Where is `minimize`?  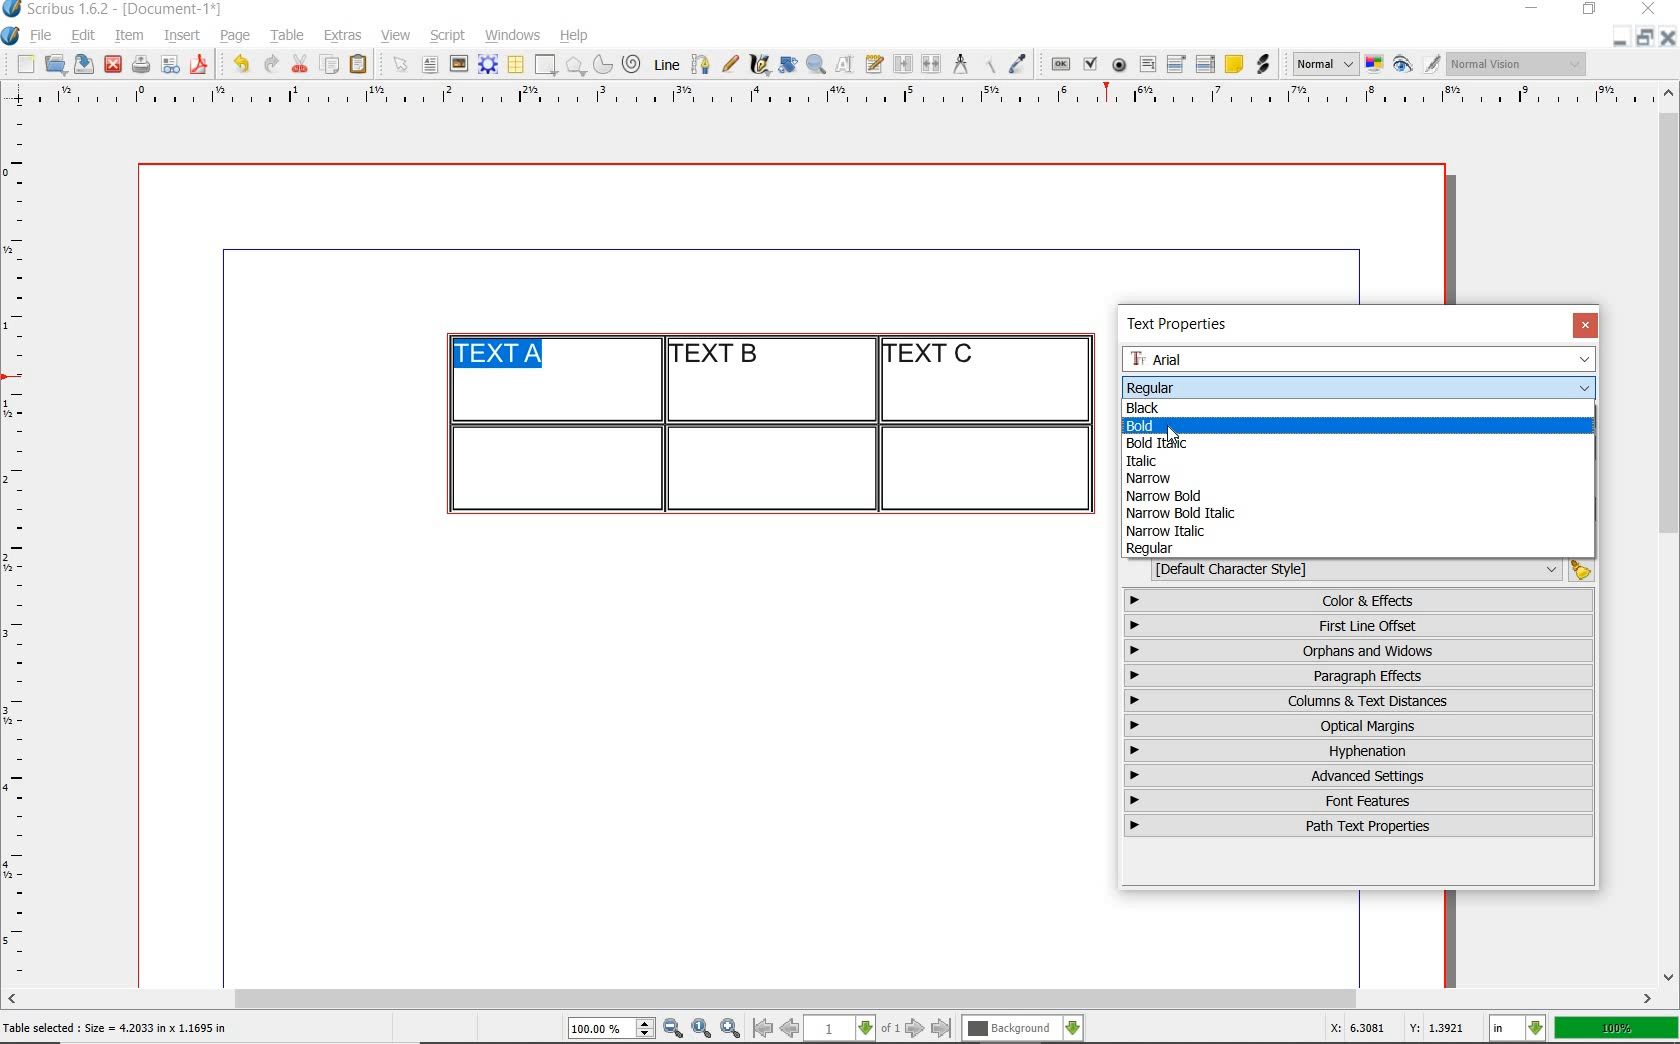 minimize is located at coordinates (1534, 10).